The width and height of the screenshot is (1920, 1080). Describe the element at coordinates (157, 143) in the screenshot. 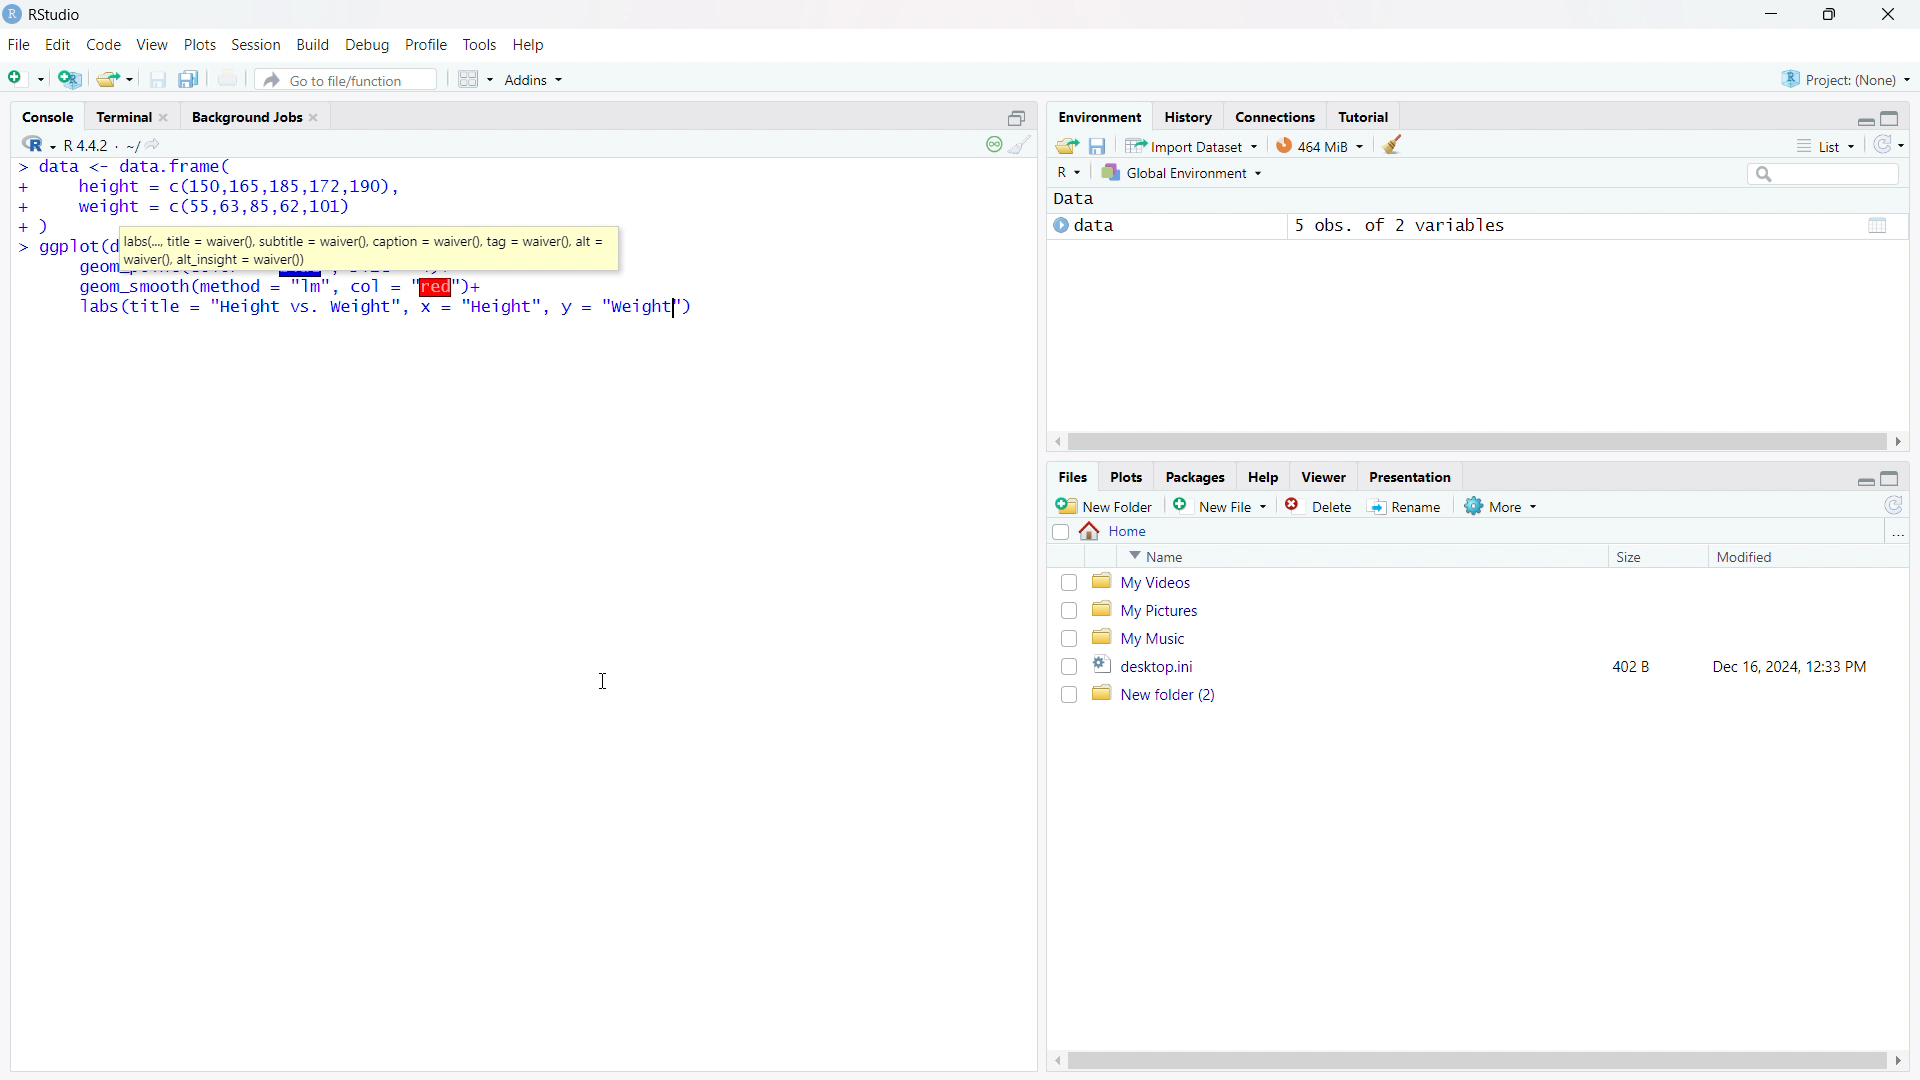

I see `view the current working directory` at that location.